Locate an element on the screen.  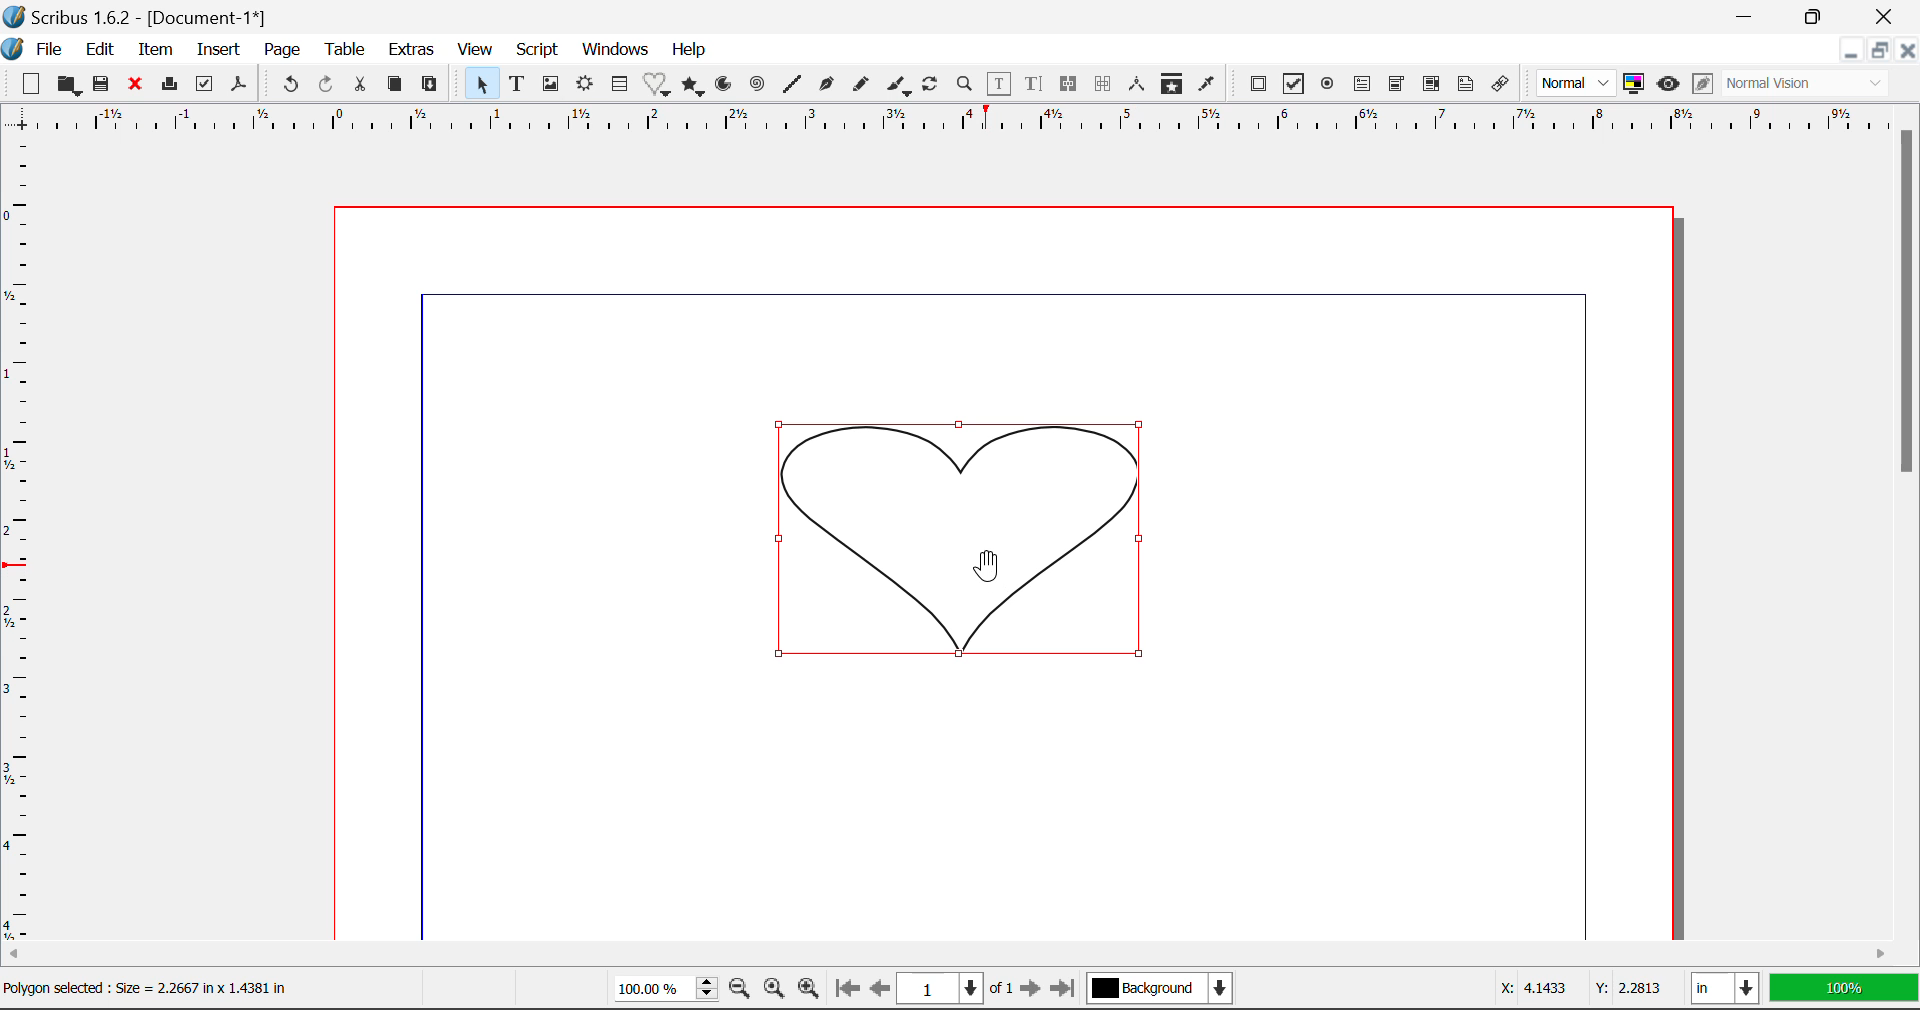
Table is located at coordinates (348, 49).